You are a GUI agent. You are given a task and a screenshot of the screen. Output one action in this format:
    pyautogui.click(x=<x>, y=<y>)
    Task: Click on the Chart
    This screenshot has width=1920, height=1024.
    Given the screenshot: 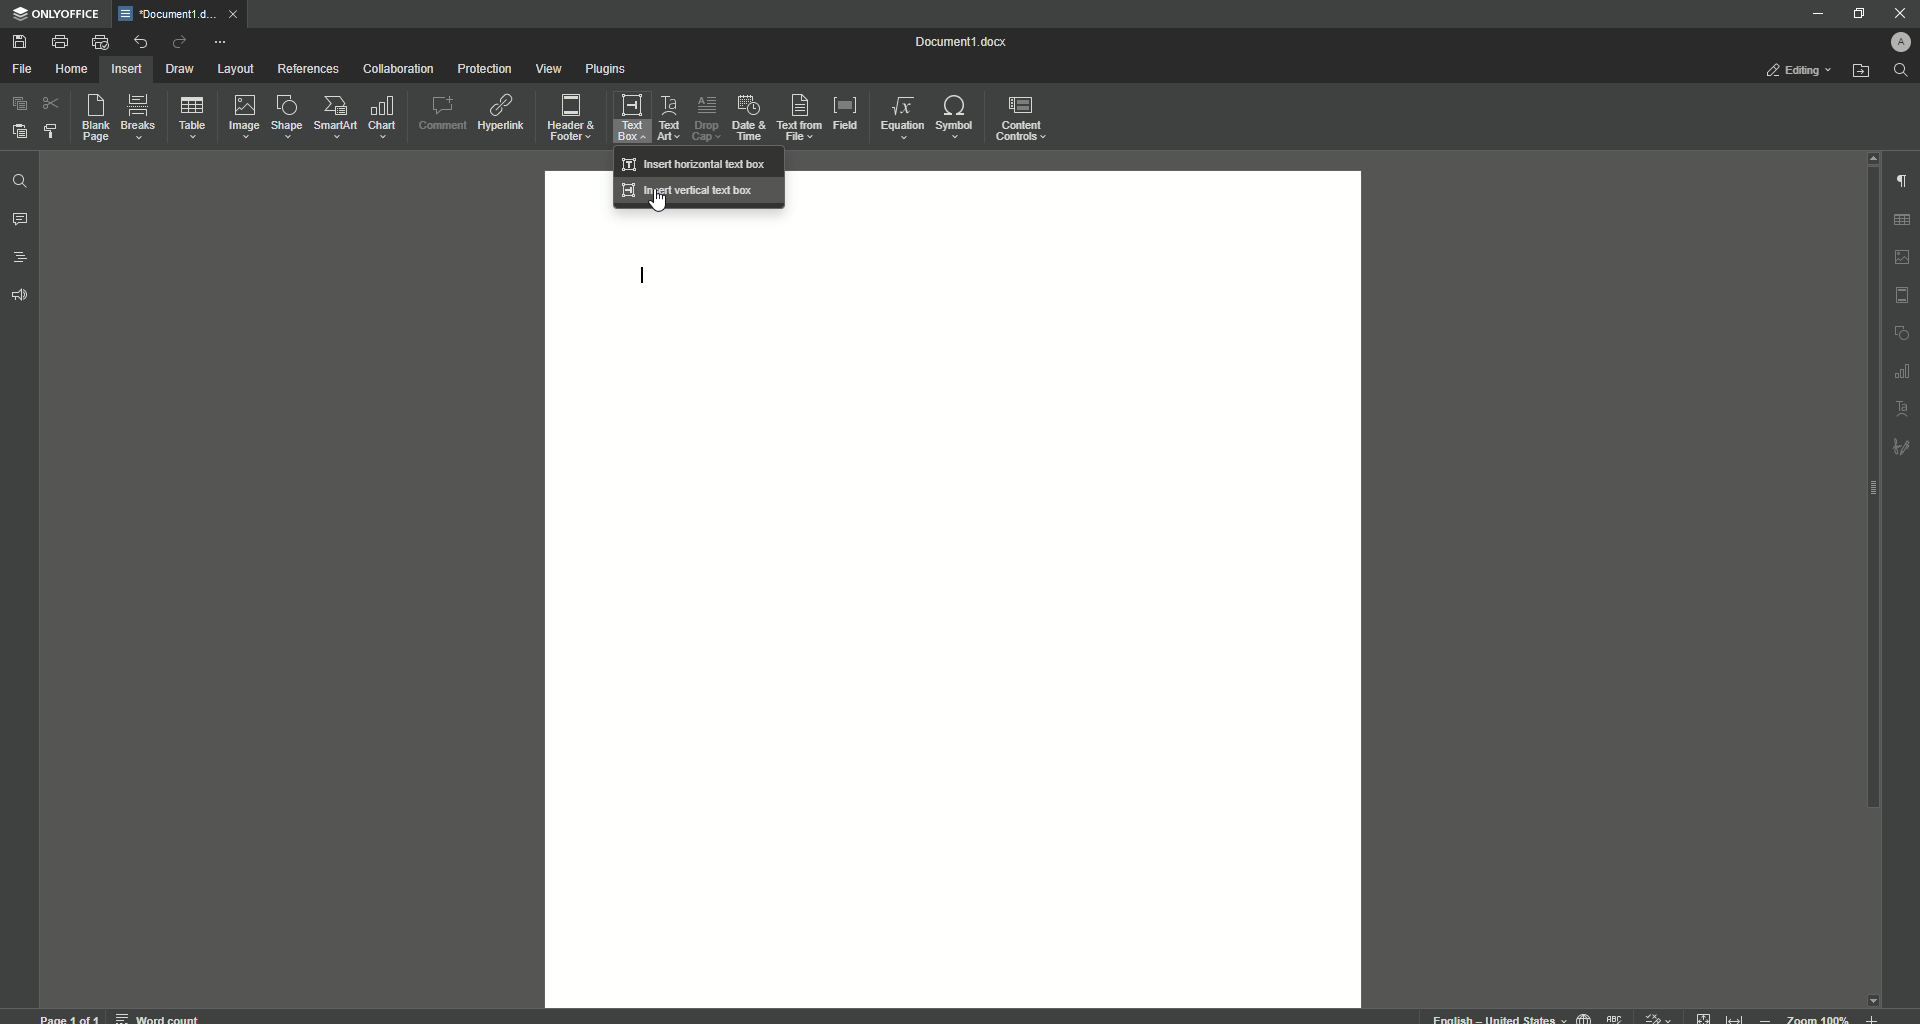 What is the action you would take?
    pyautogui.click(x=383, y=117)
    